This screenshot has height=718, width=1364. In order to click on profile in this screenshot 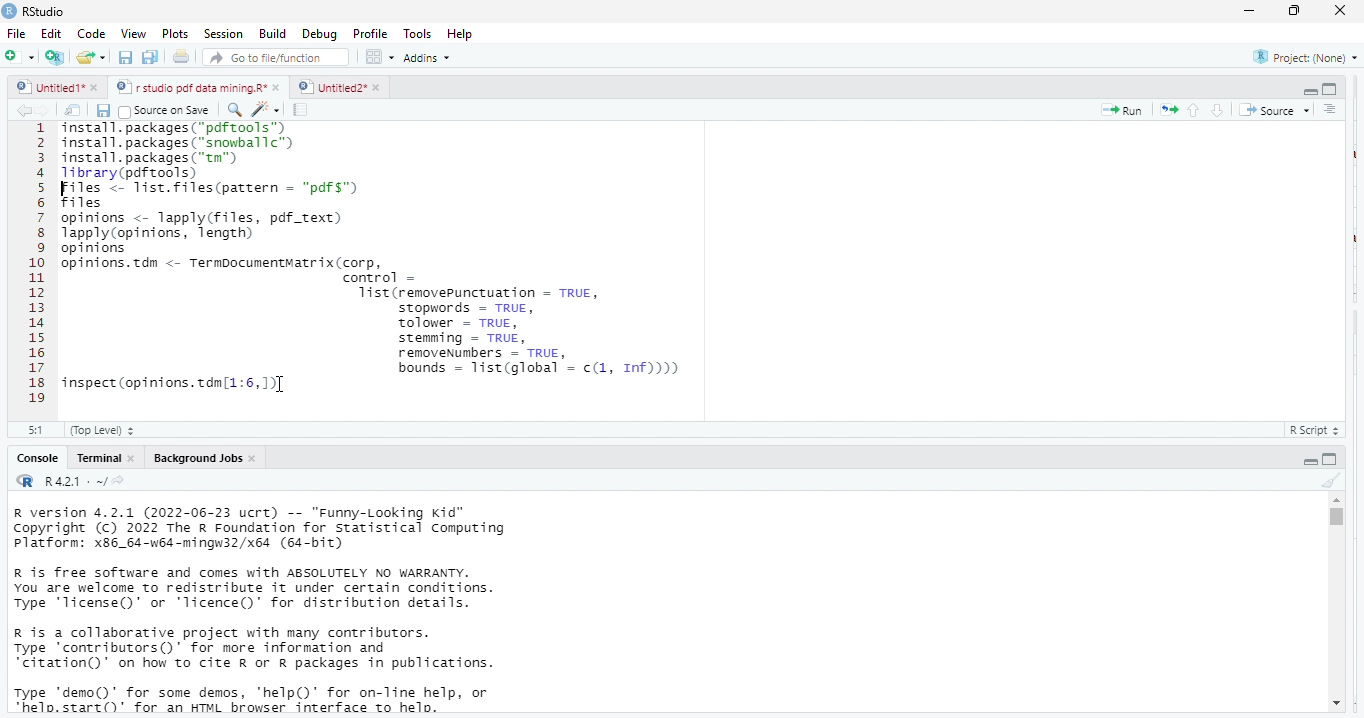, I will do `click(370, 32)`.